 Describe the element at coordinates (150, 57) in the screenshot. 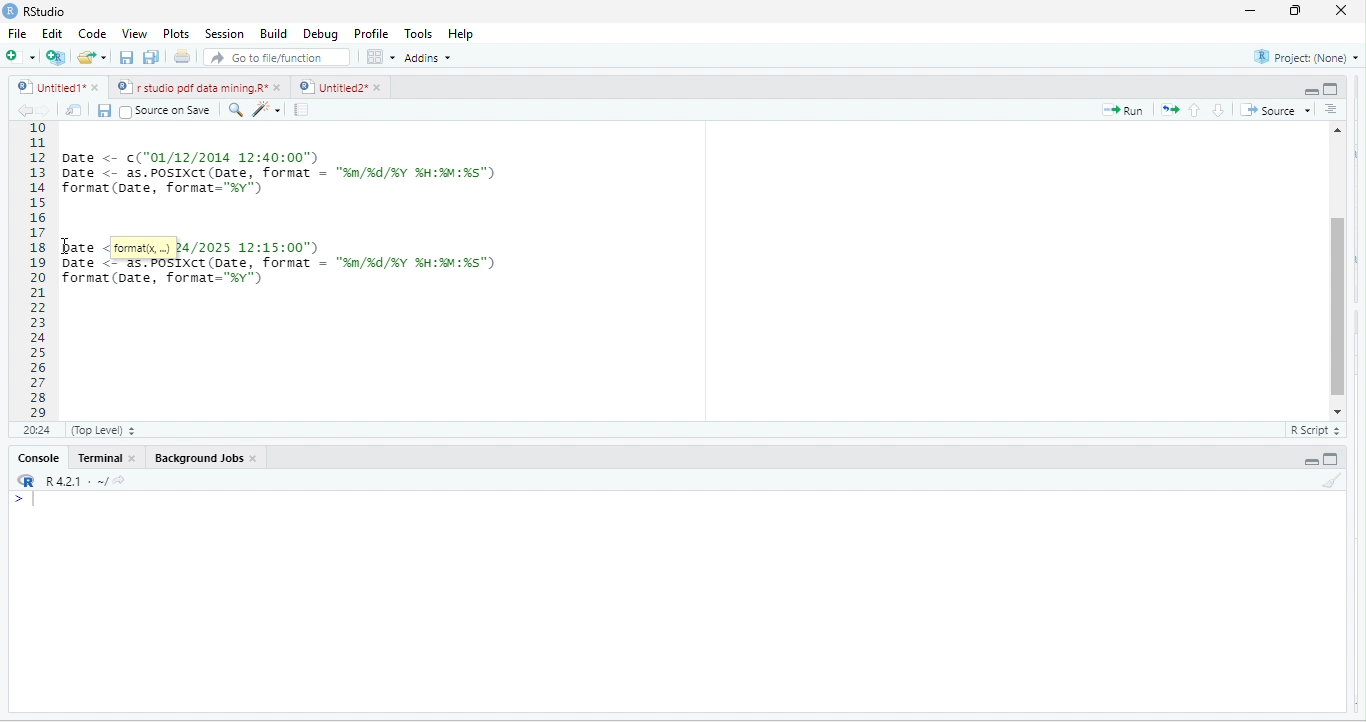

I see `save all open documents` at that location.